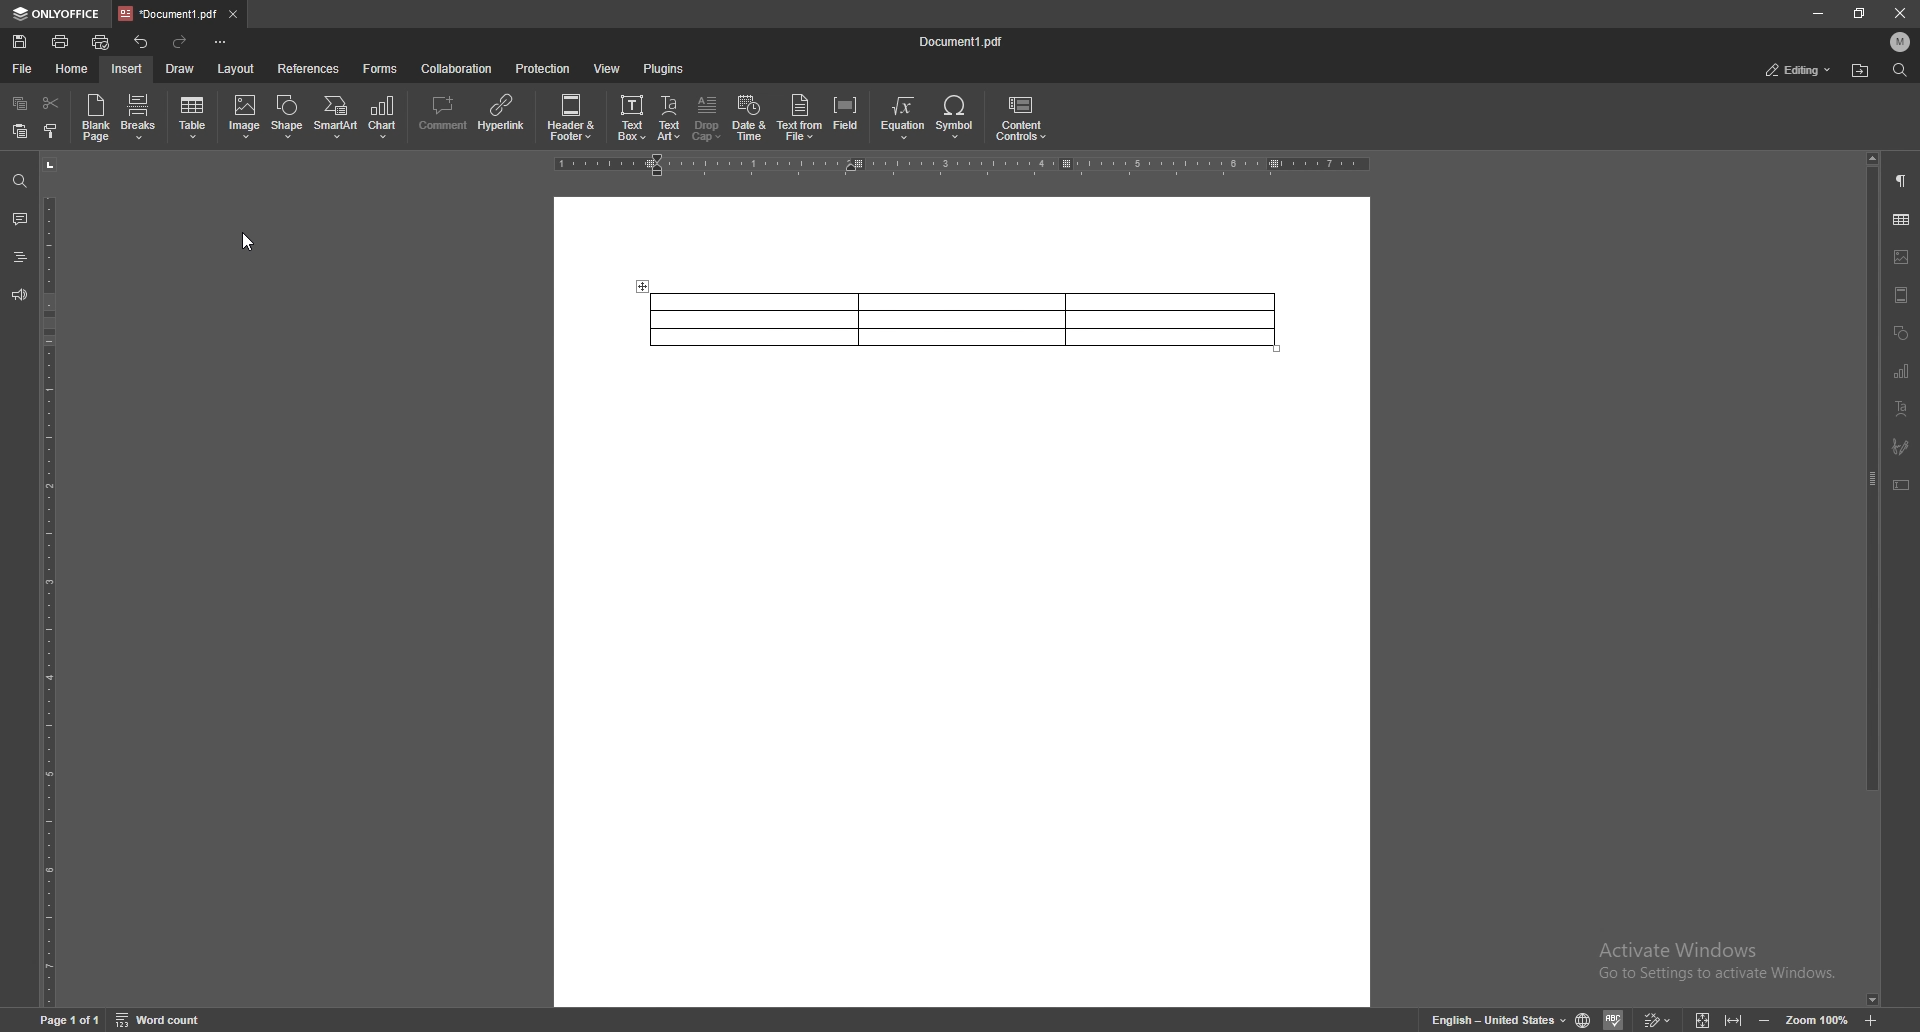  Describe the element at coordinates (72, 69) in the screenshot. I see `home` at that location.